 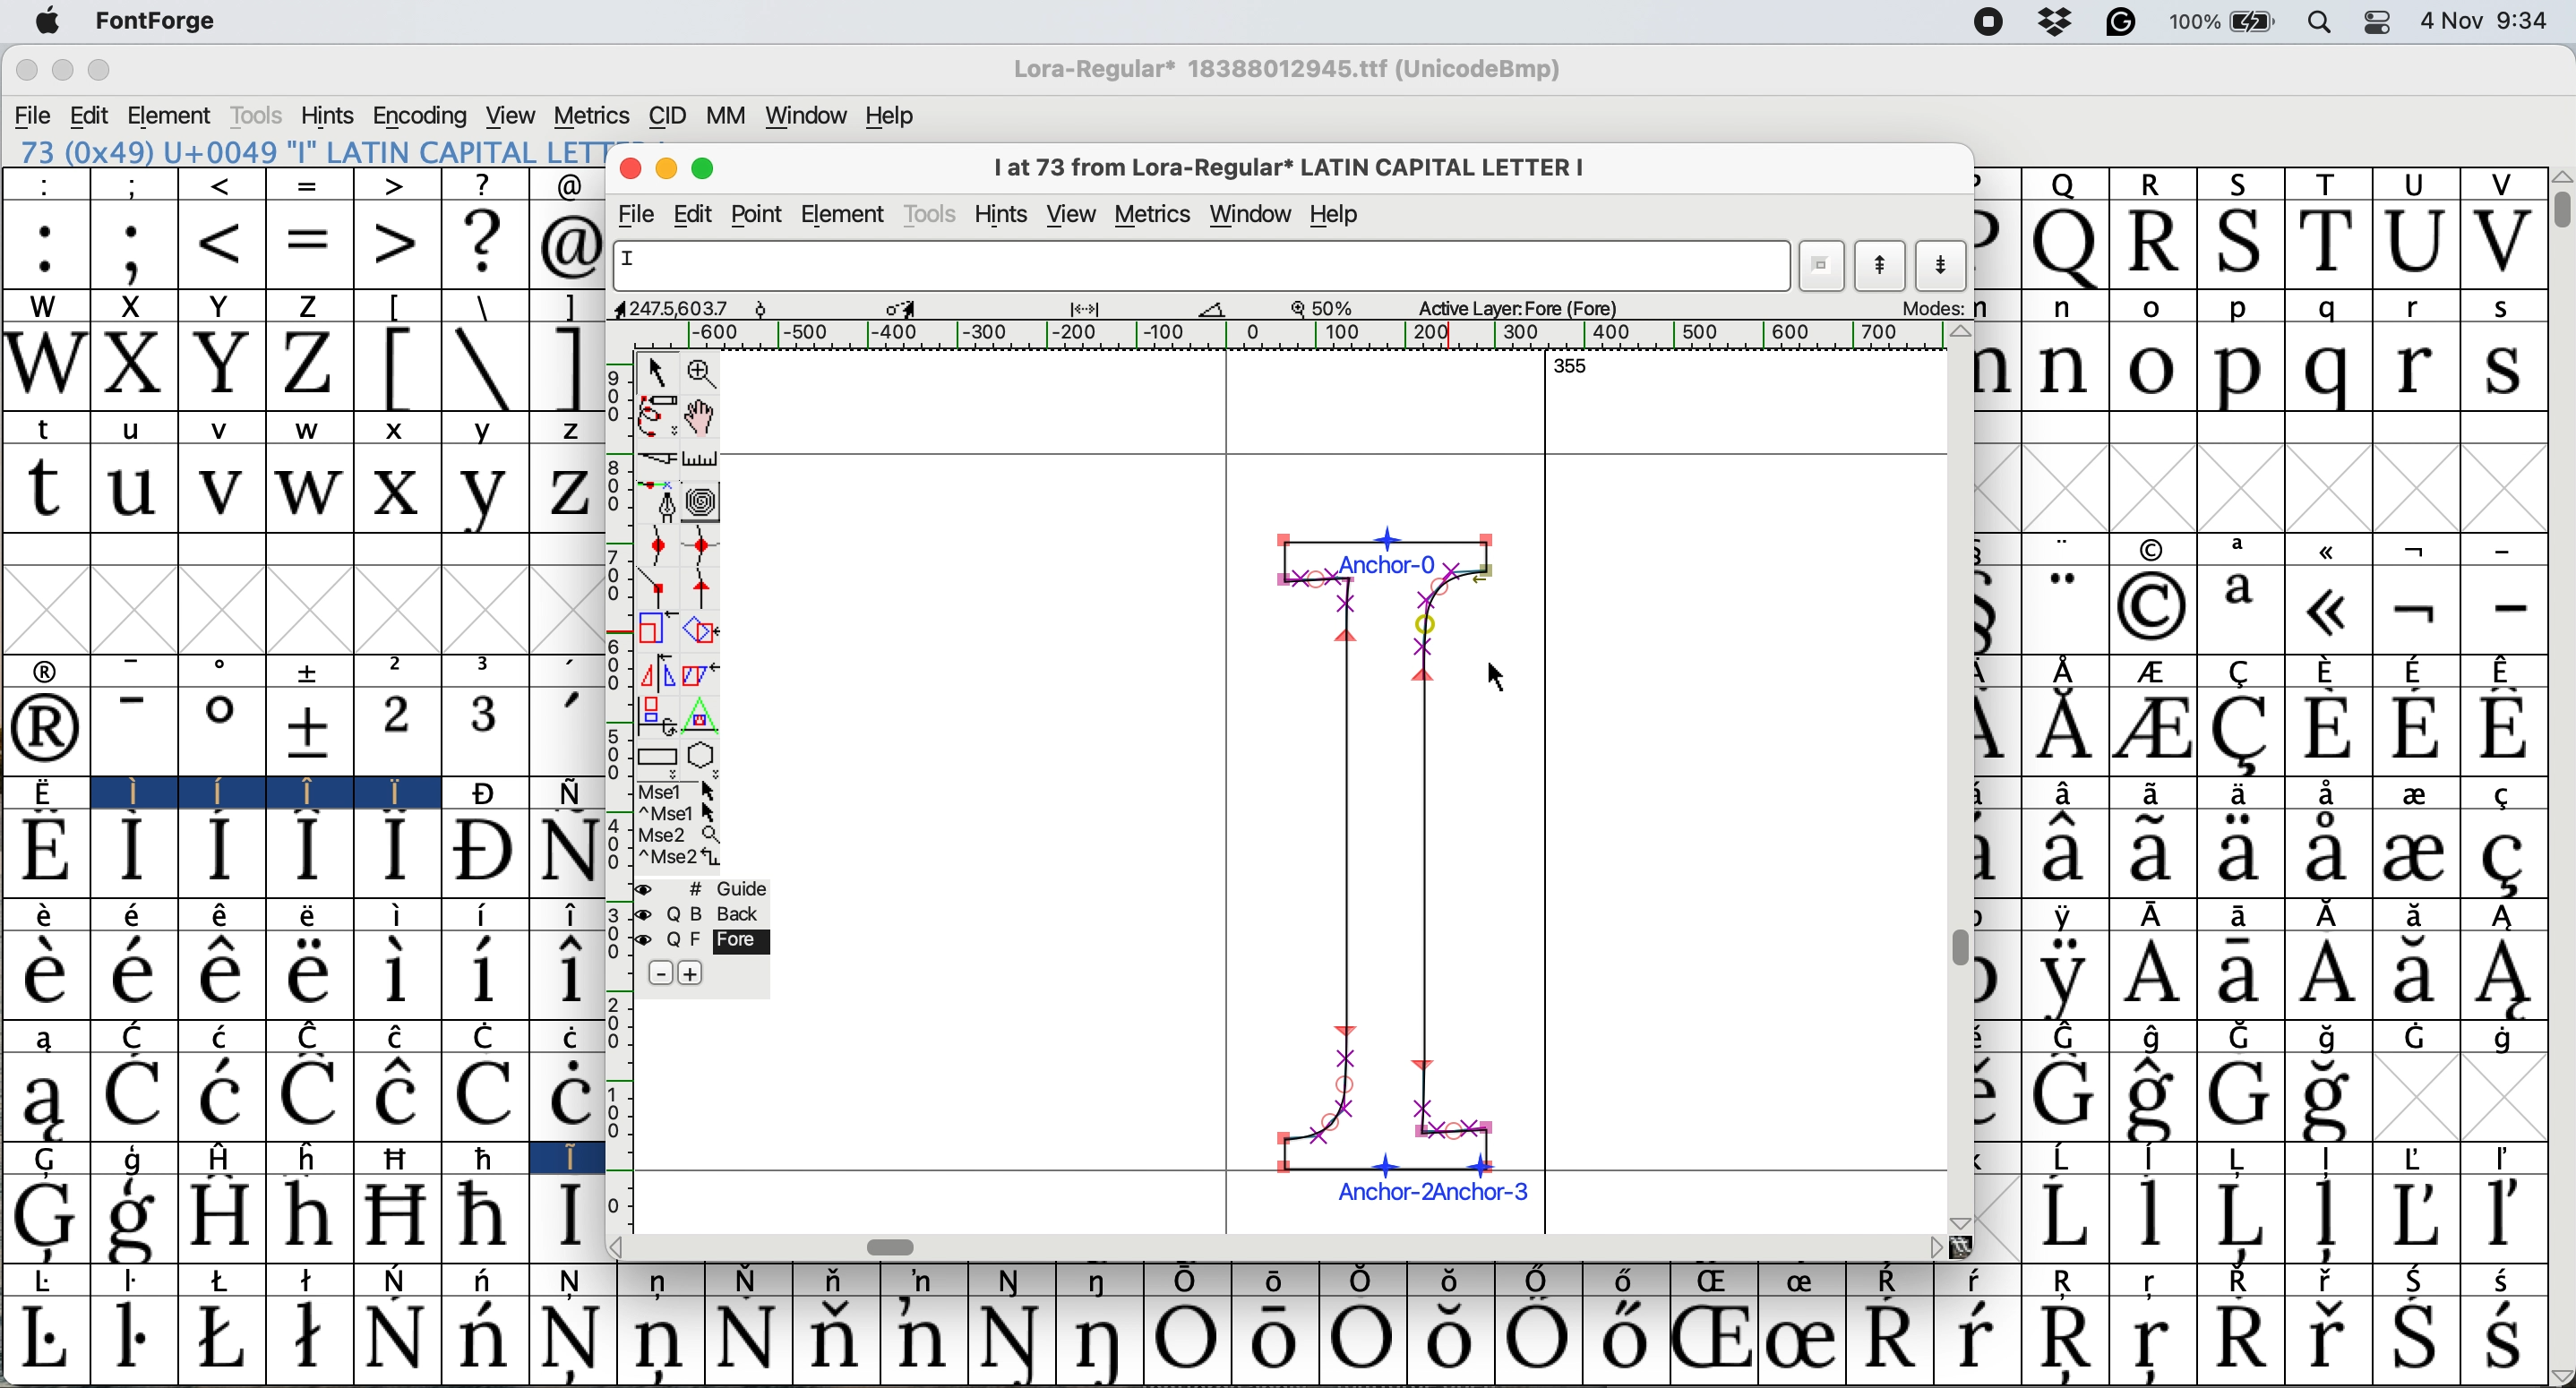 What do you see at coordinates (2238, 794) in the screenshot?
I see `Symbol` at bounding box center [2238, 794].